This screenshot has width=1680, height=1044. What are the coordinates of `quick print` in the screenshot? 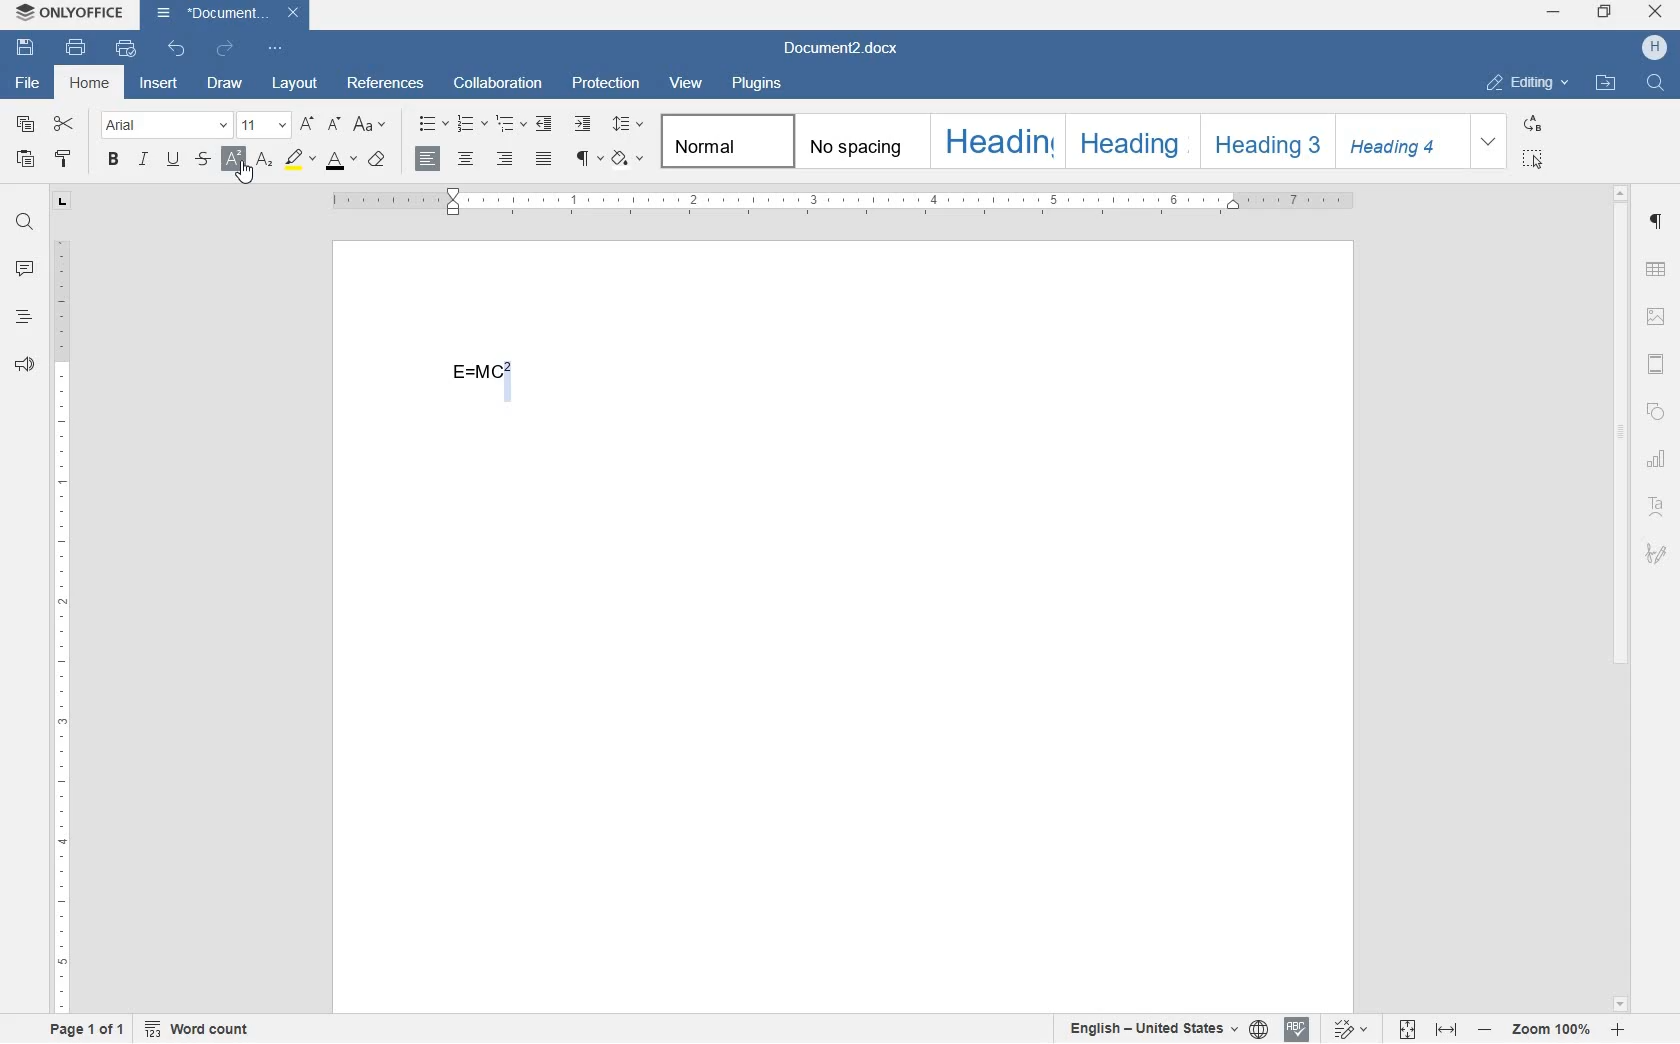 It's located at (125, 48).